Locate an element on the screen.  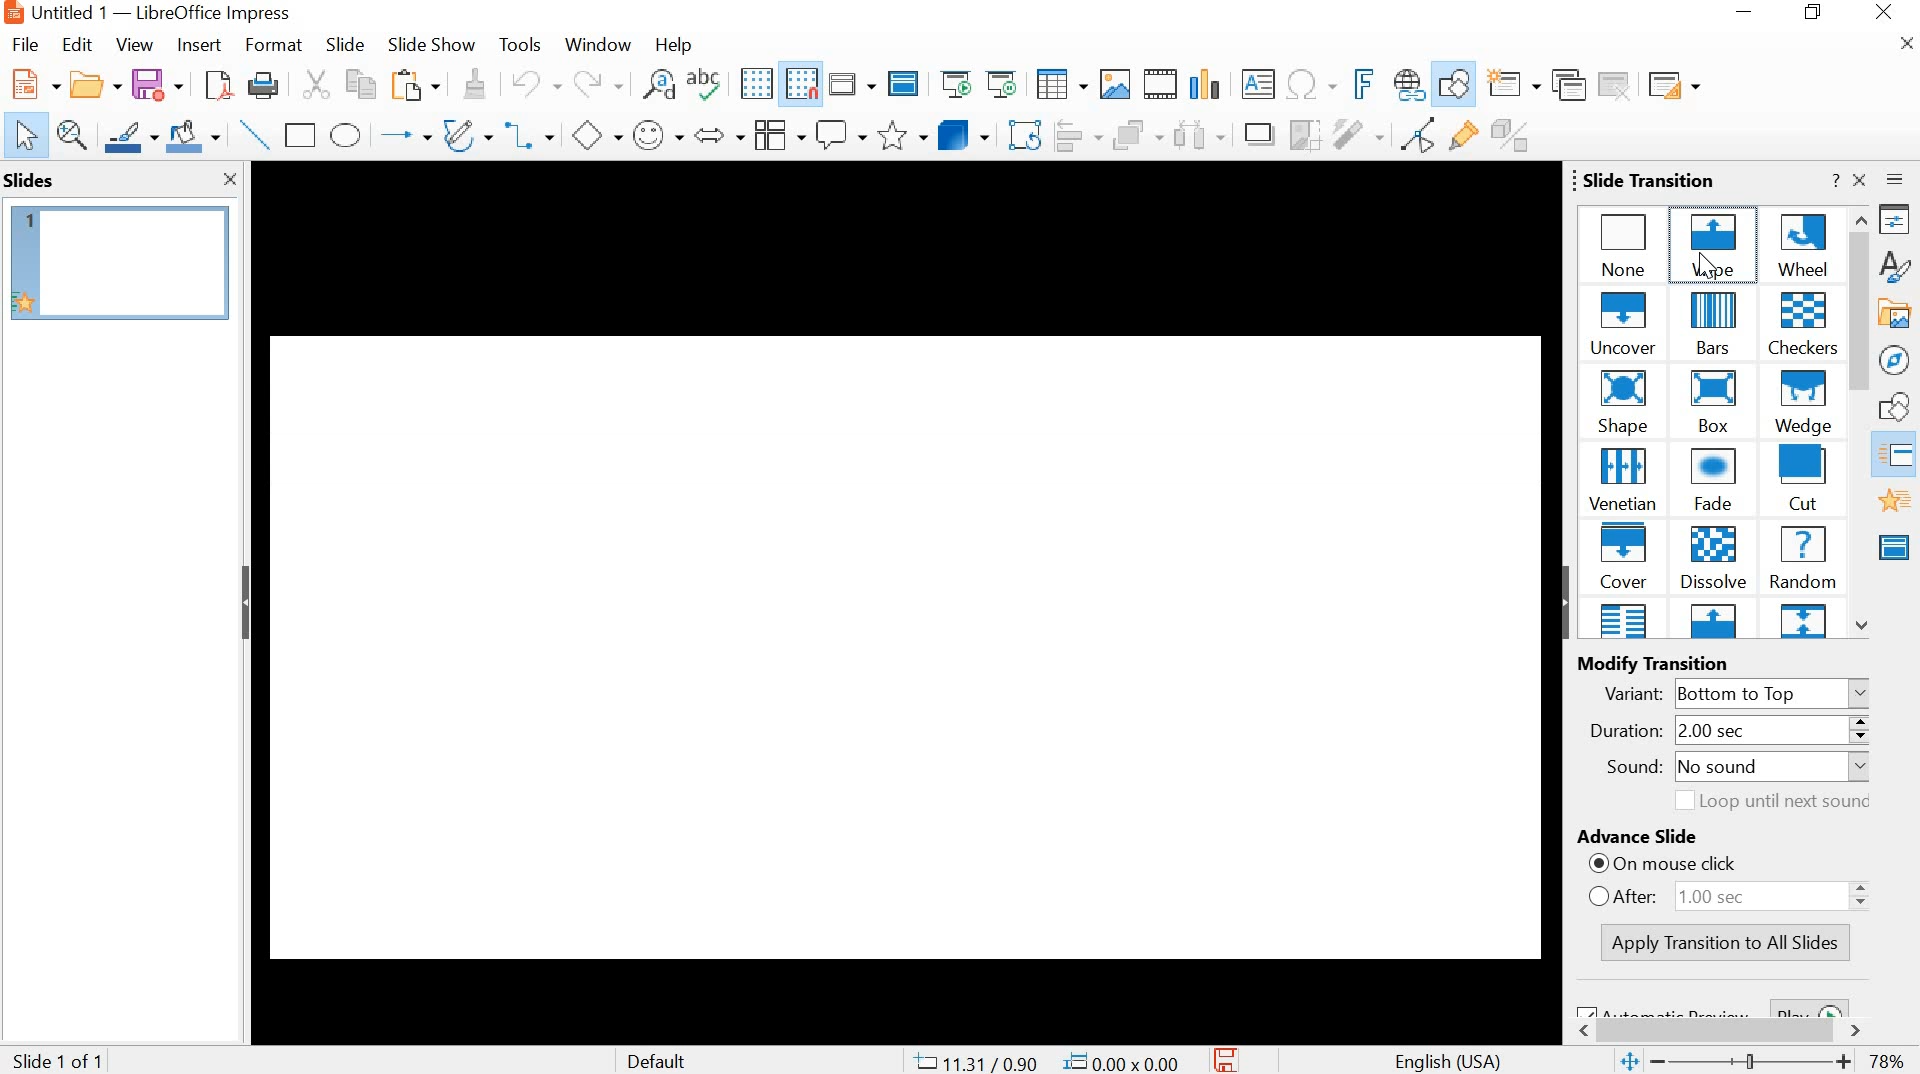
Insert chart is located at coordinates (1204, 82).